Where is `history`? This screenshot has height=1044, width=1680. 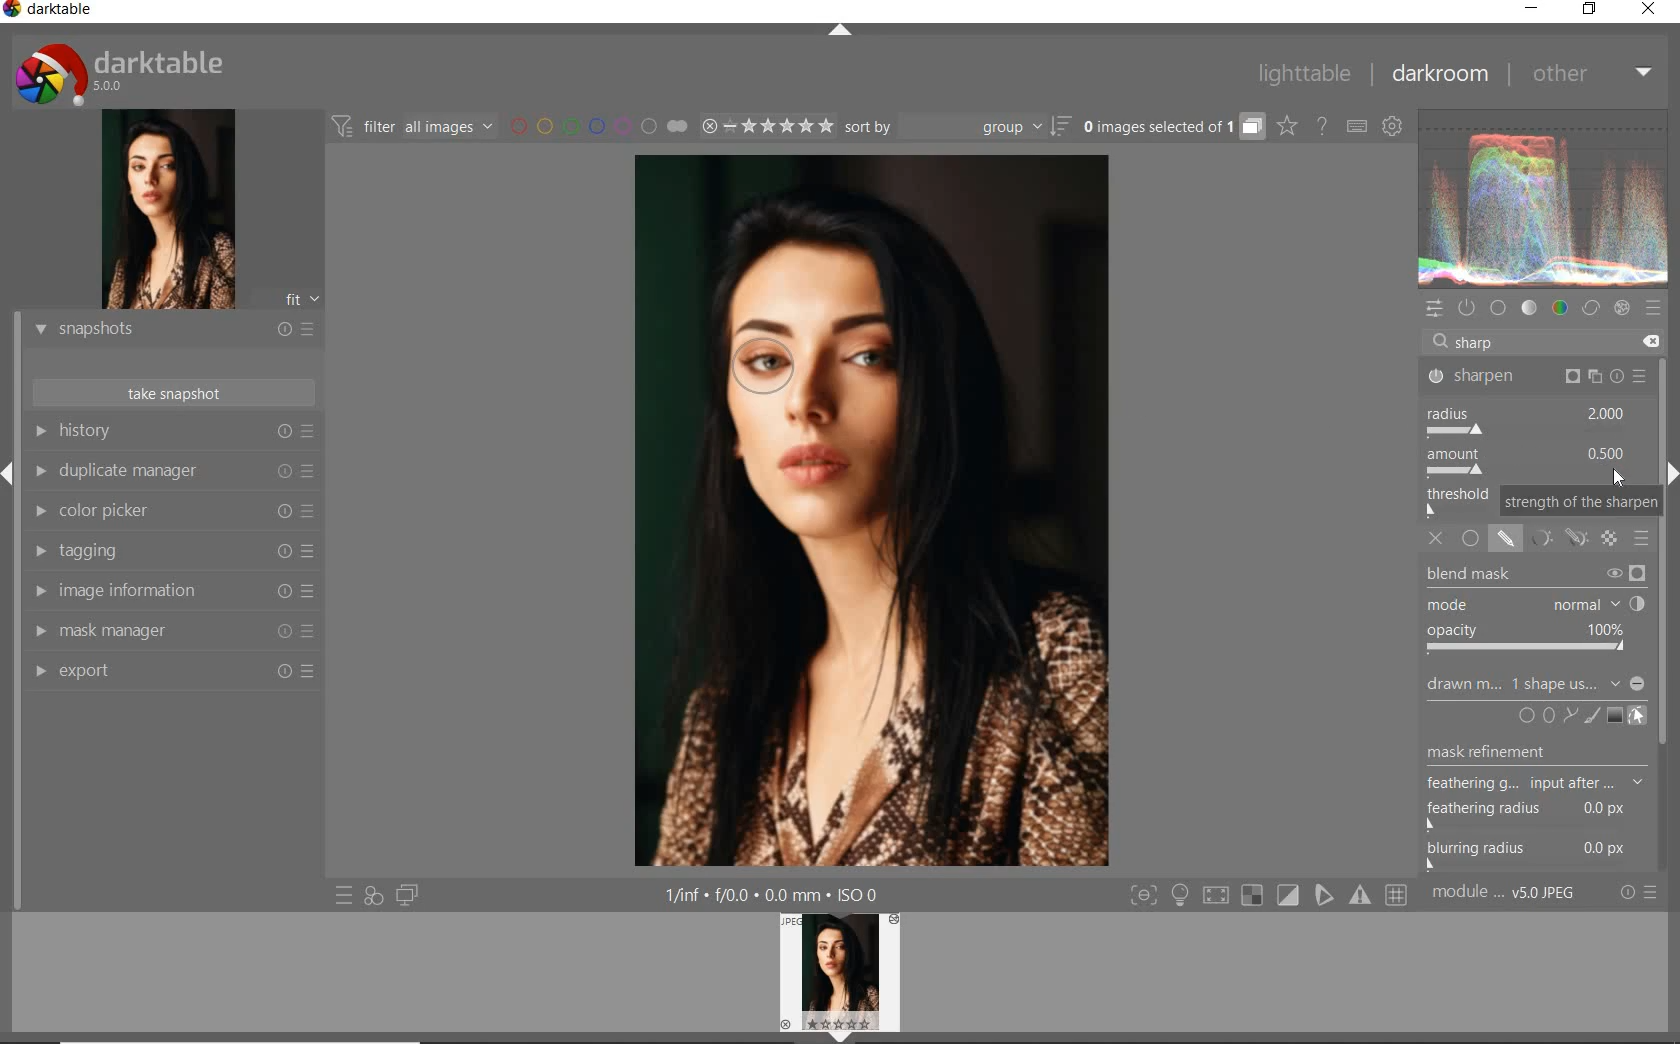 history is located at coordinates (176, 430).